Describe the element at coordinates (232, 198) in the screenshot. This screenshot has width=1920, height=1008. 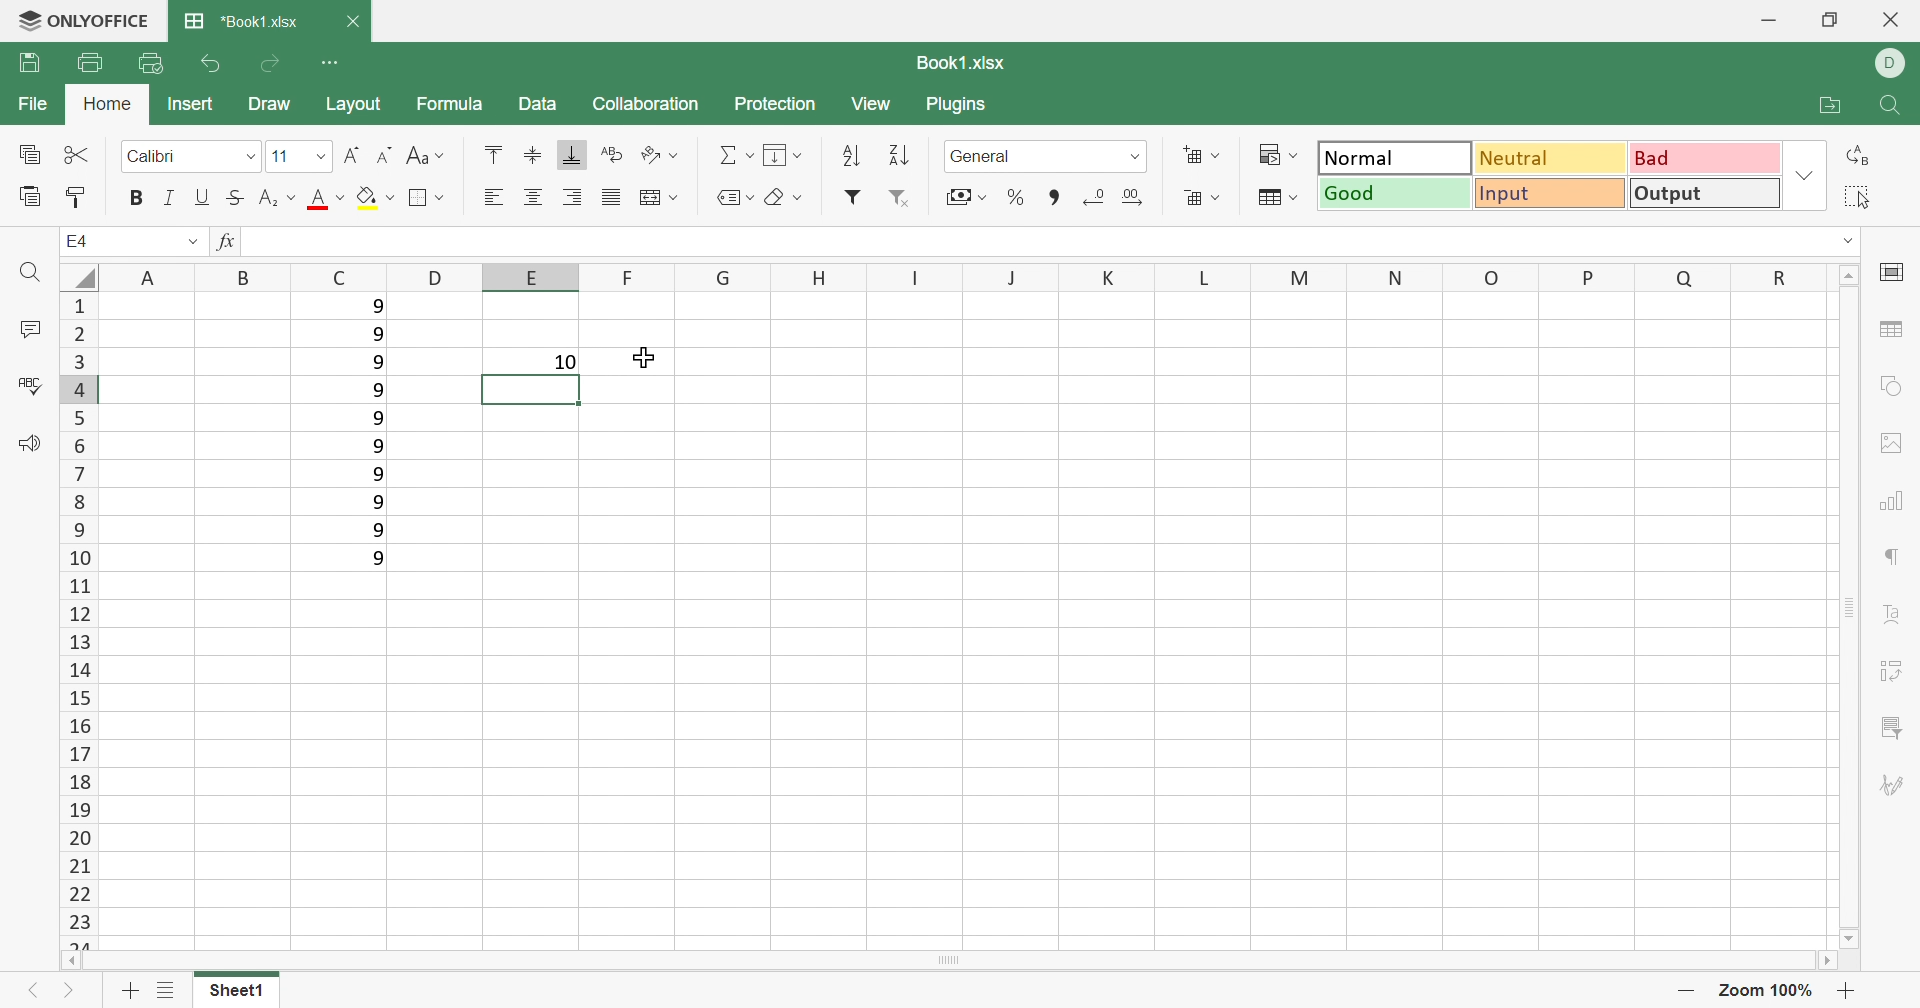
I see `Strikethrough` at that location.